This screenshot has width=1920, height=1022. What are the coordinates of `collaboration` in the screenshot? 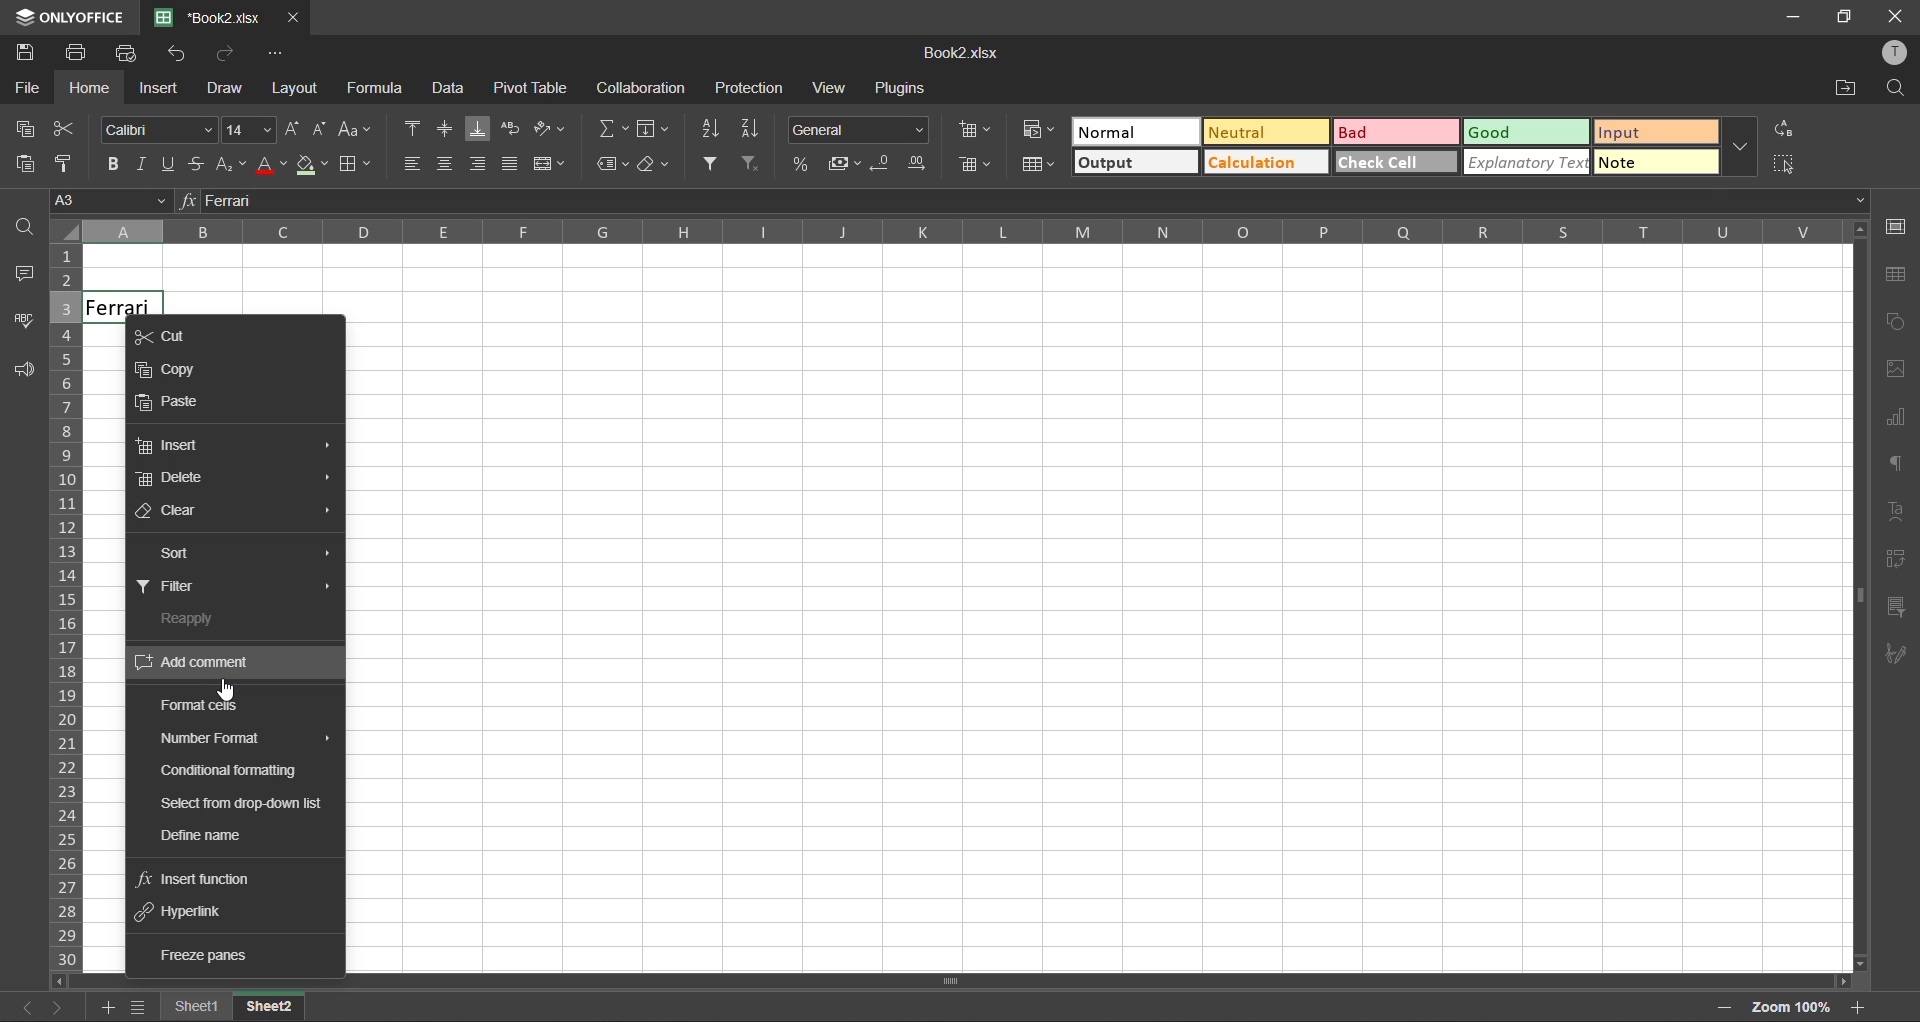 It's located at (640, 88).